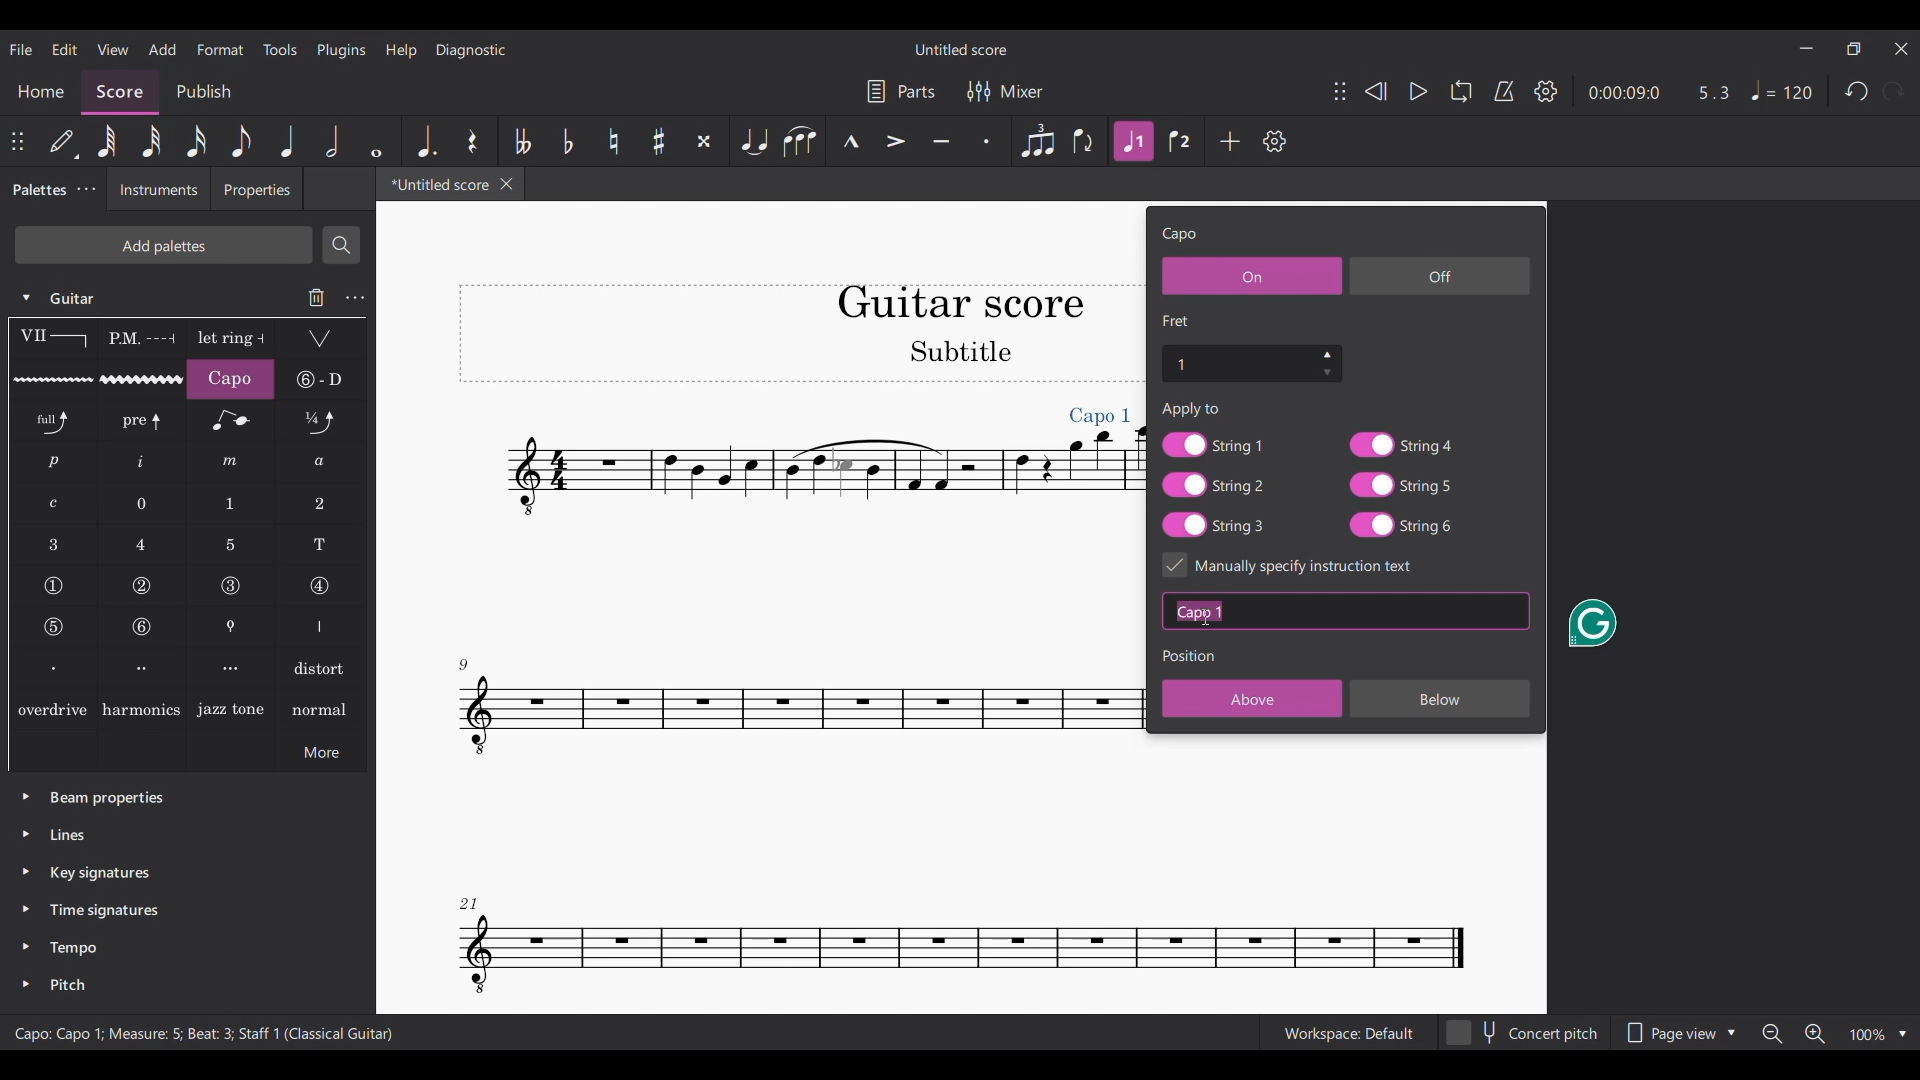 The width and height of the screenshot is (1920, 1080). Describe the element at coordinates (54, 462) in the screenshot. I see `RH guitar fingering p` at that location.